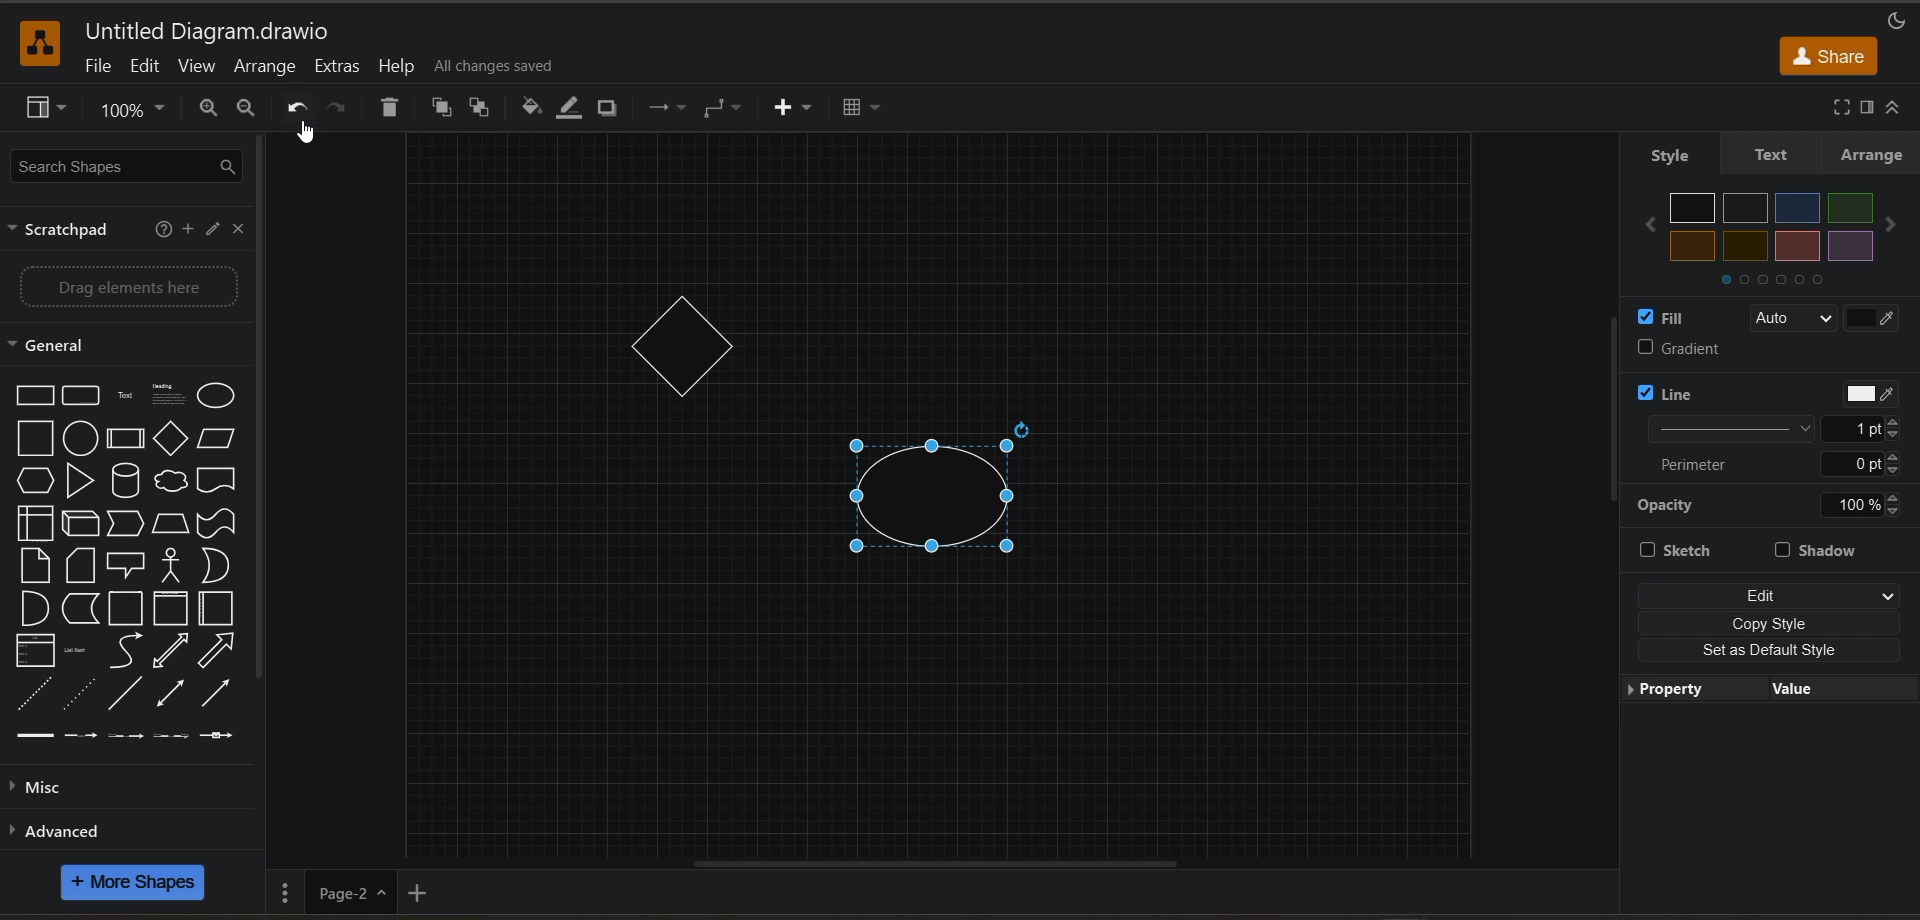 The image size is (1920, 920). Describe the element at coordinates (612, 107) in the screenshot. I see `shadow` at that location.